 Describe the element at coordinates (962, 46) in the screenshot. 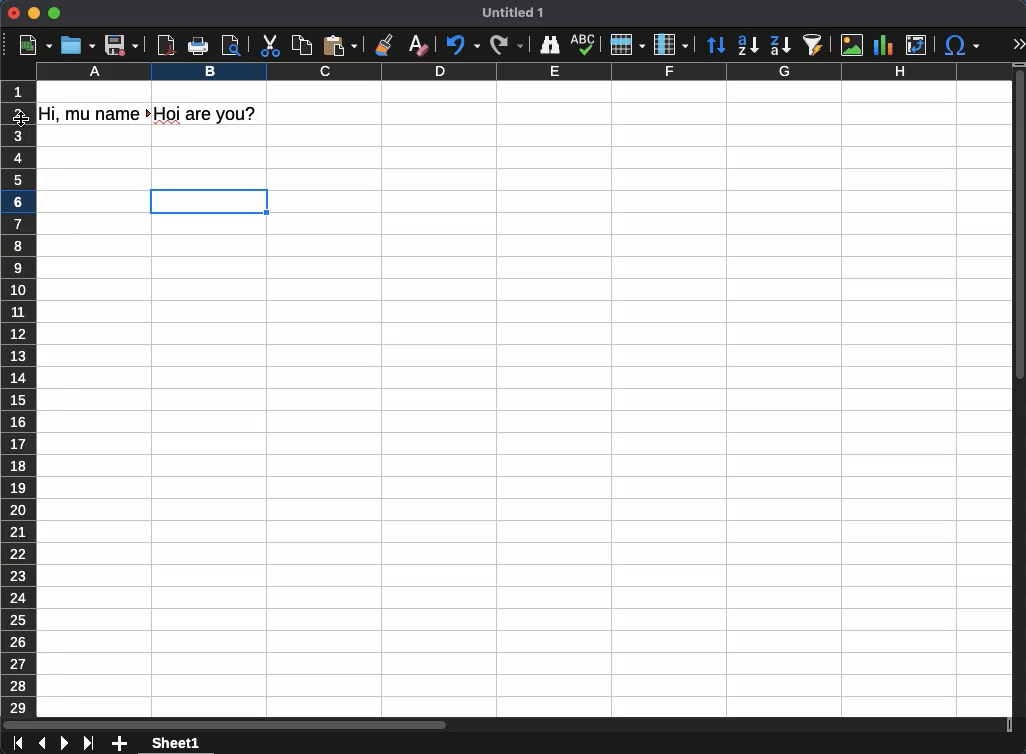

I see `special character` at that location.